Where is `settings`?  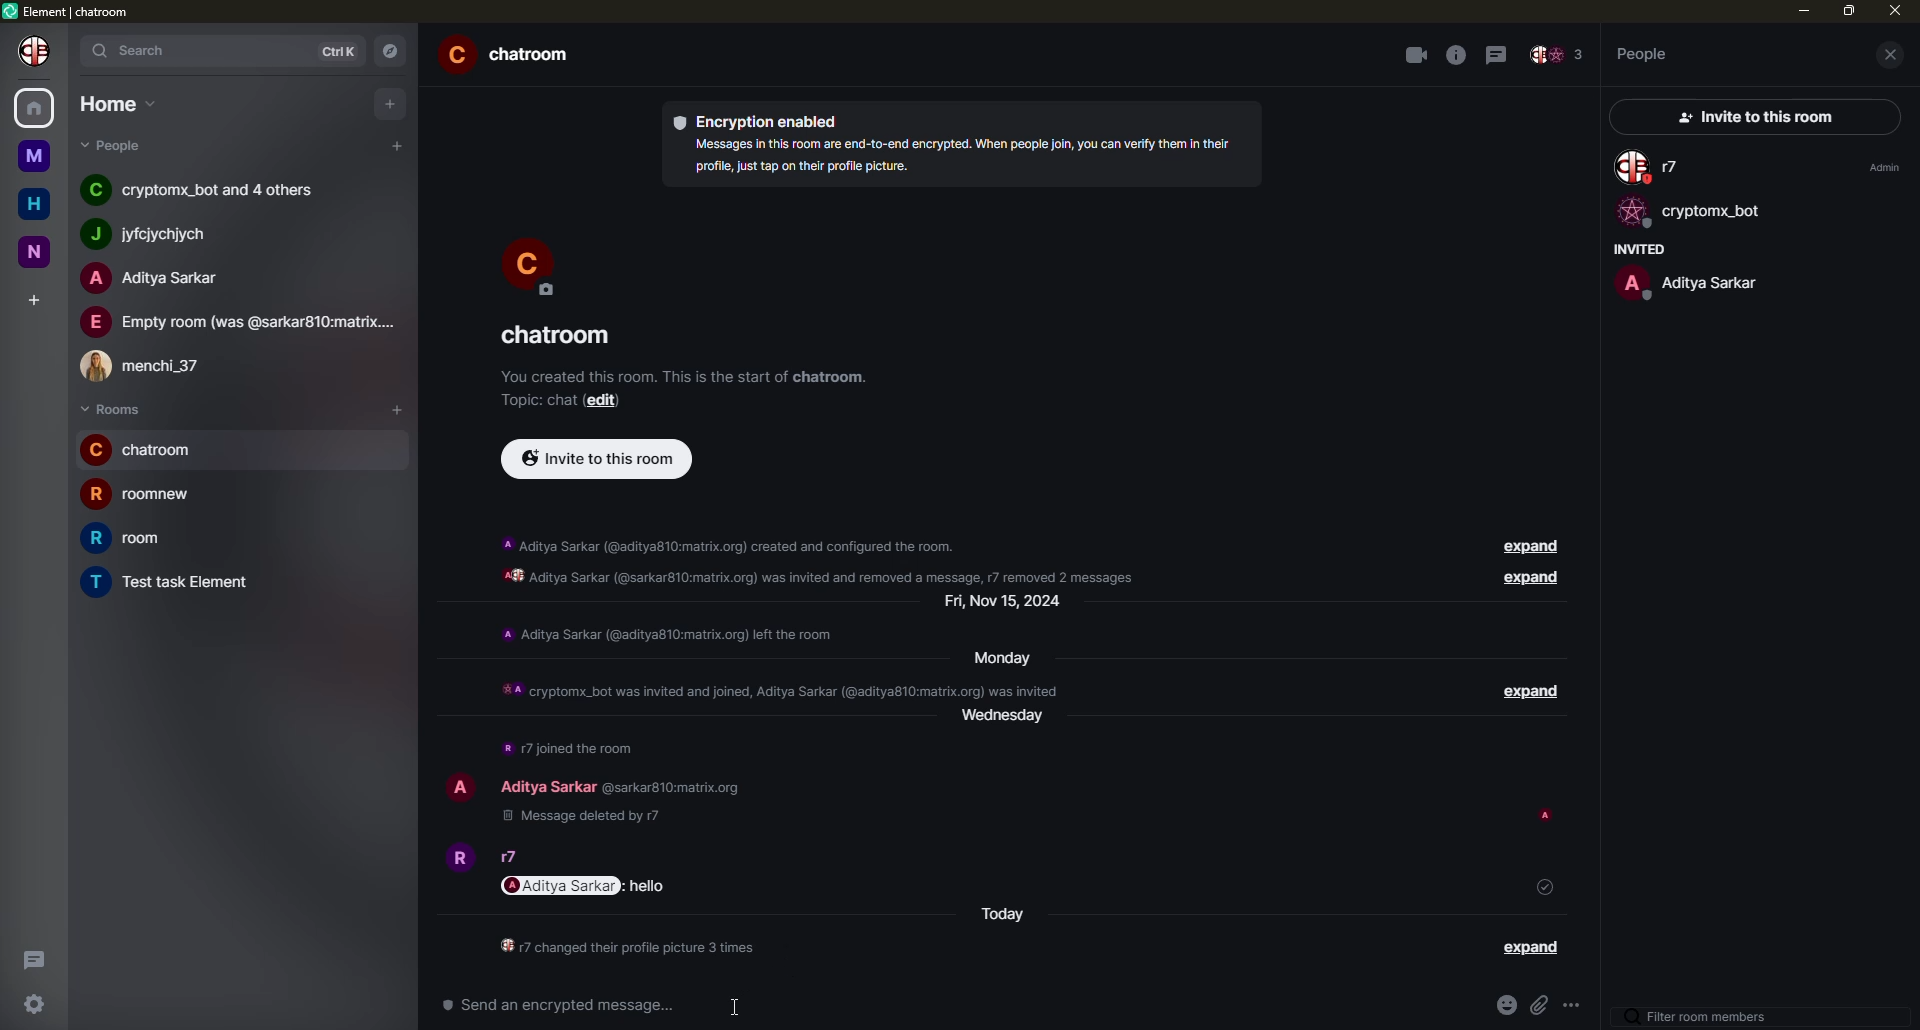
settings is located at coordinates (36, 1002).